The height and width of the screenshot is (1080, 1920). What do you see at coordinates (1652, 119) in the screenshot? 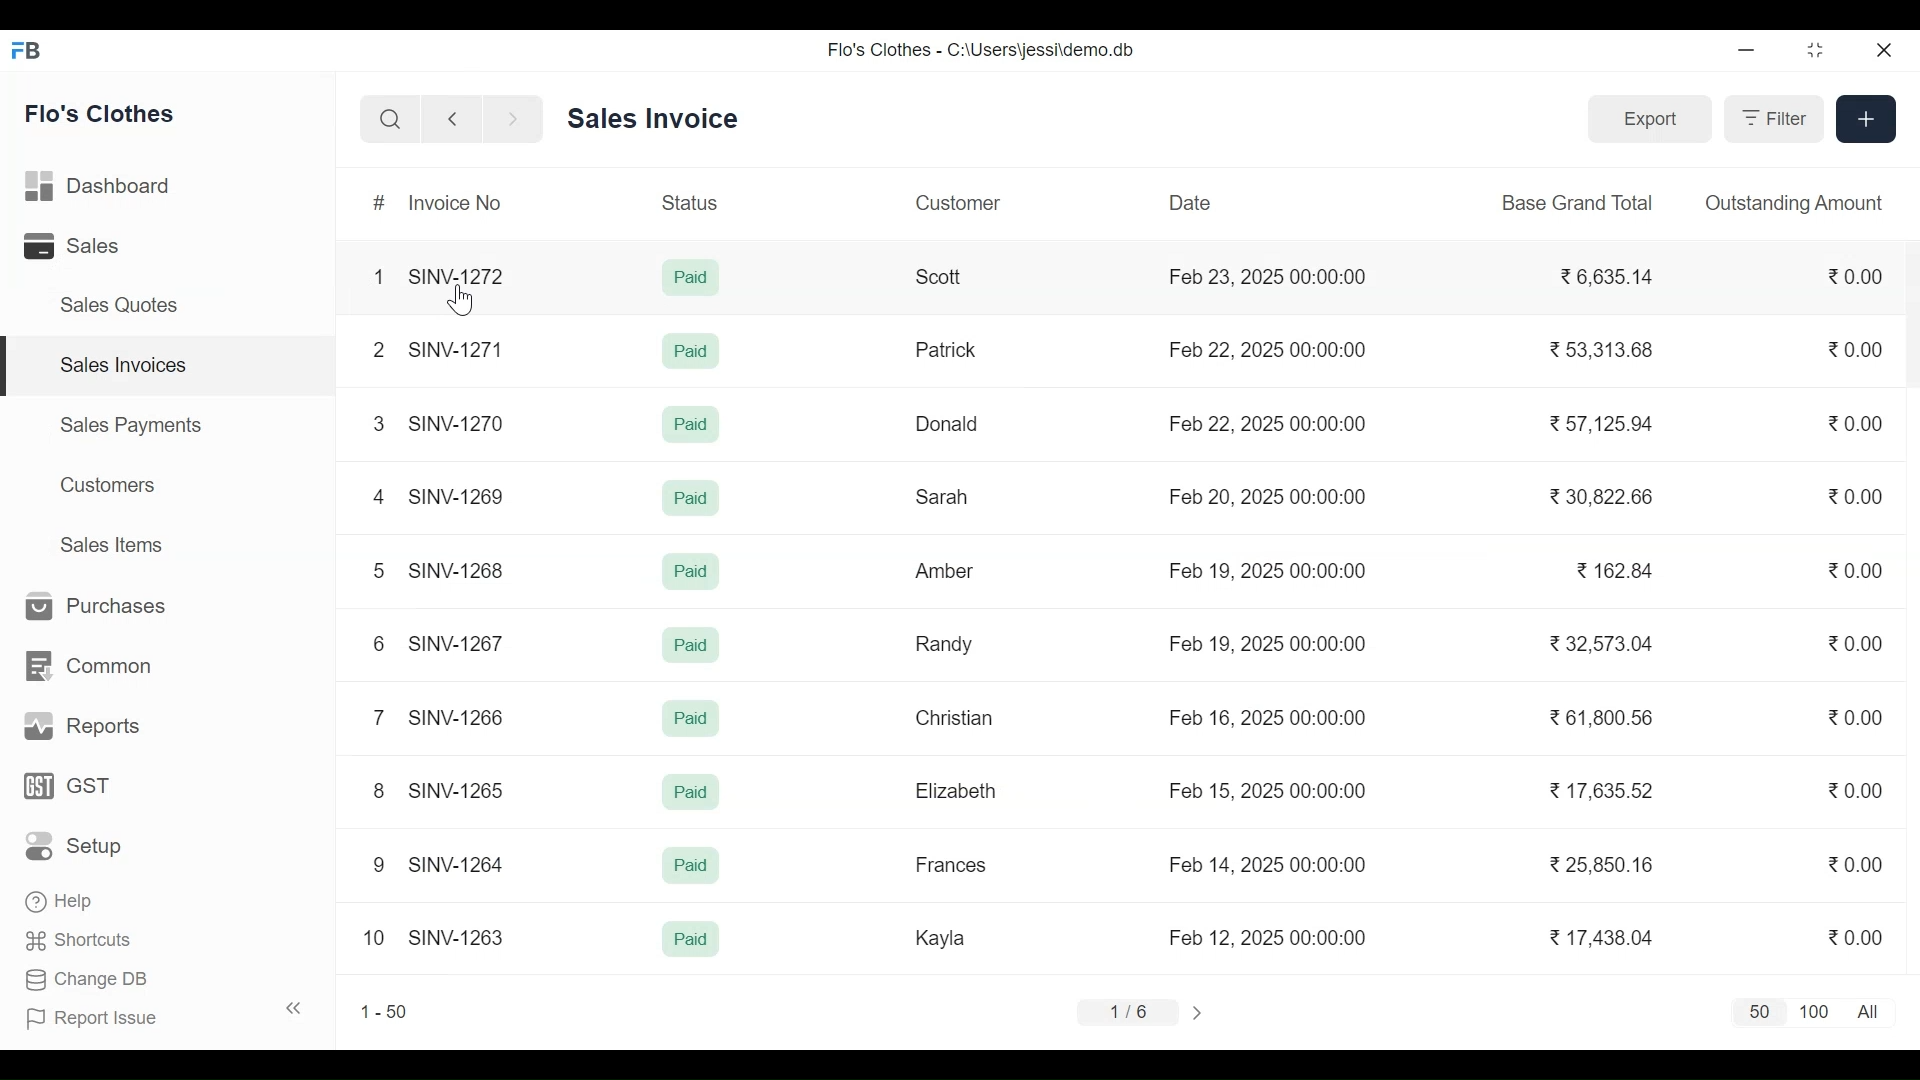
I see `Export` at bounding box center [1652, 119].